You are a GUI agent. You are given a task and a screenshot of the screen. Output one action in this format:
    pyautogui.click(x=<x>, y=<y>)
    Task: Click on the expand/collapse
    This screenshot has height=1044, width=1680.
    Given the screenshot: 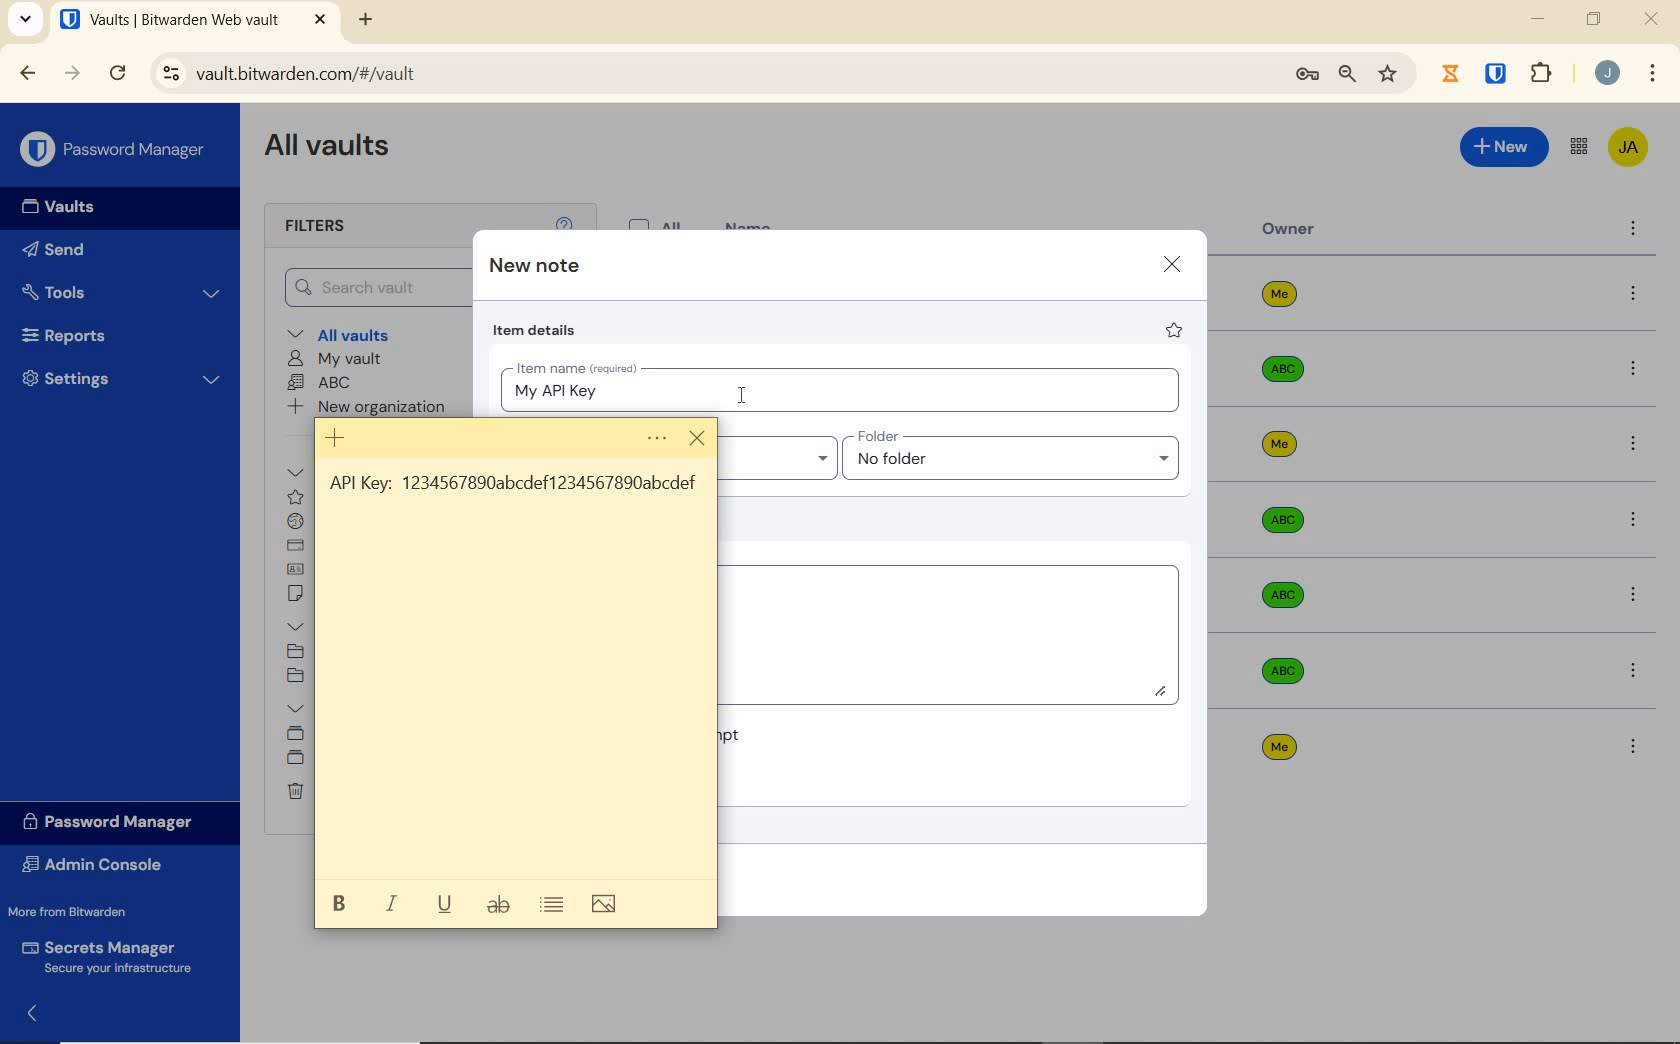 What is the action you would take?
    pyautogui.click(x=36, y=1011)
    